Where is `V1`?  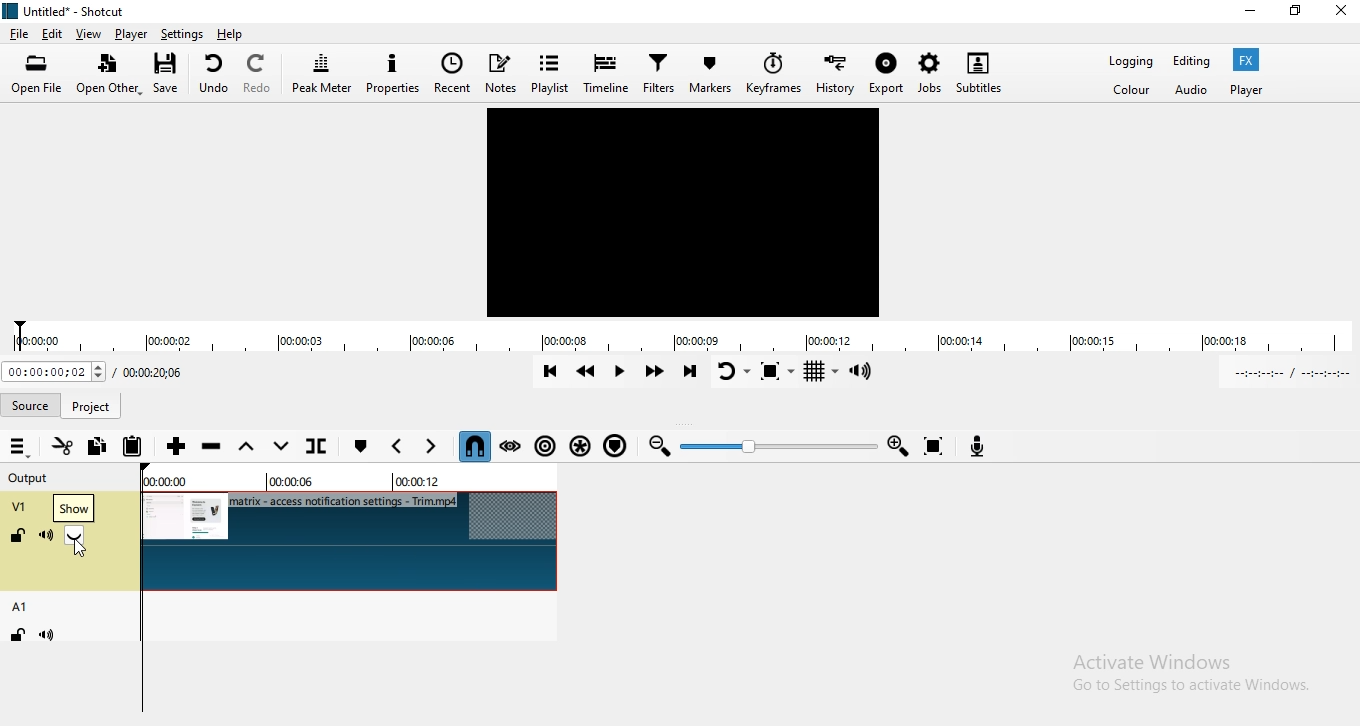 V1 is located at coordinates (19, 506).